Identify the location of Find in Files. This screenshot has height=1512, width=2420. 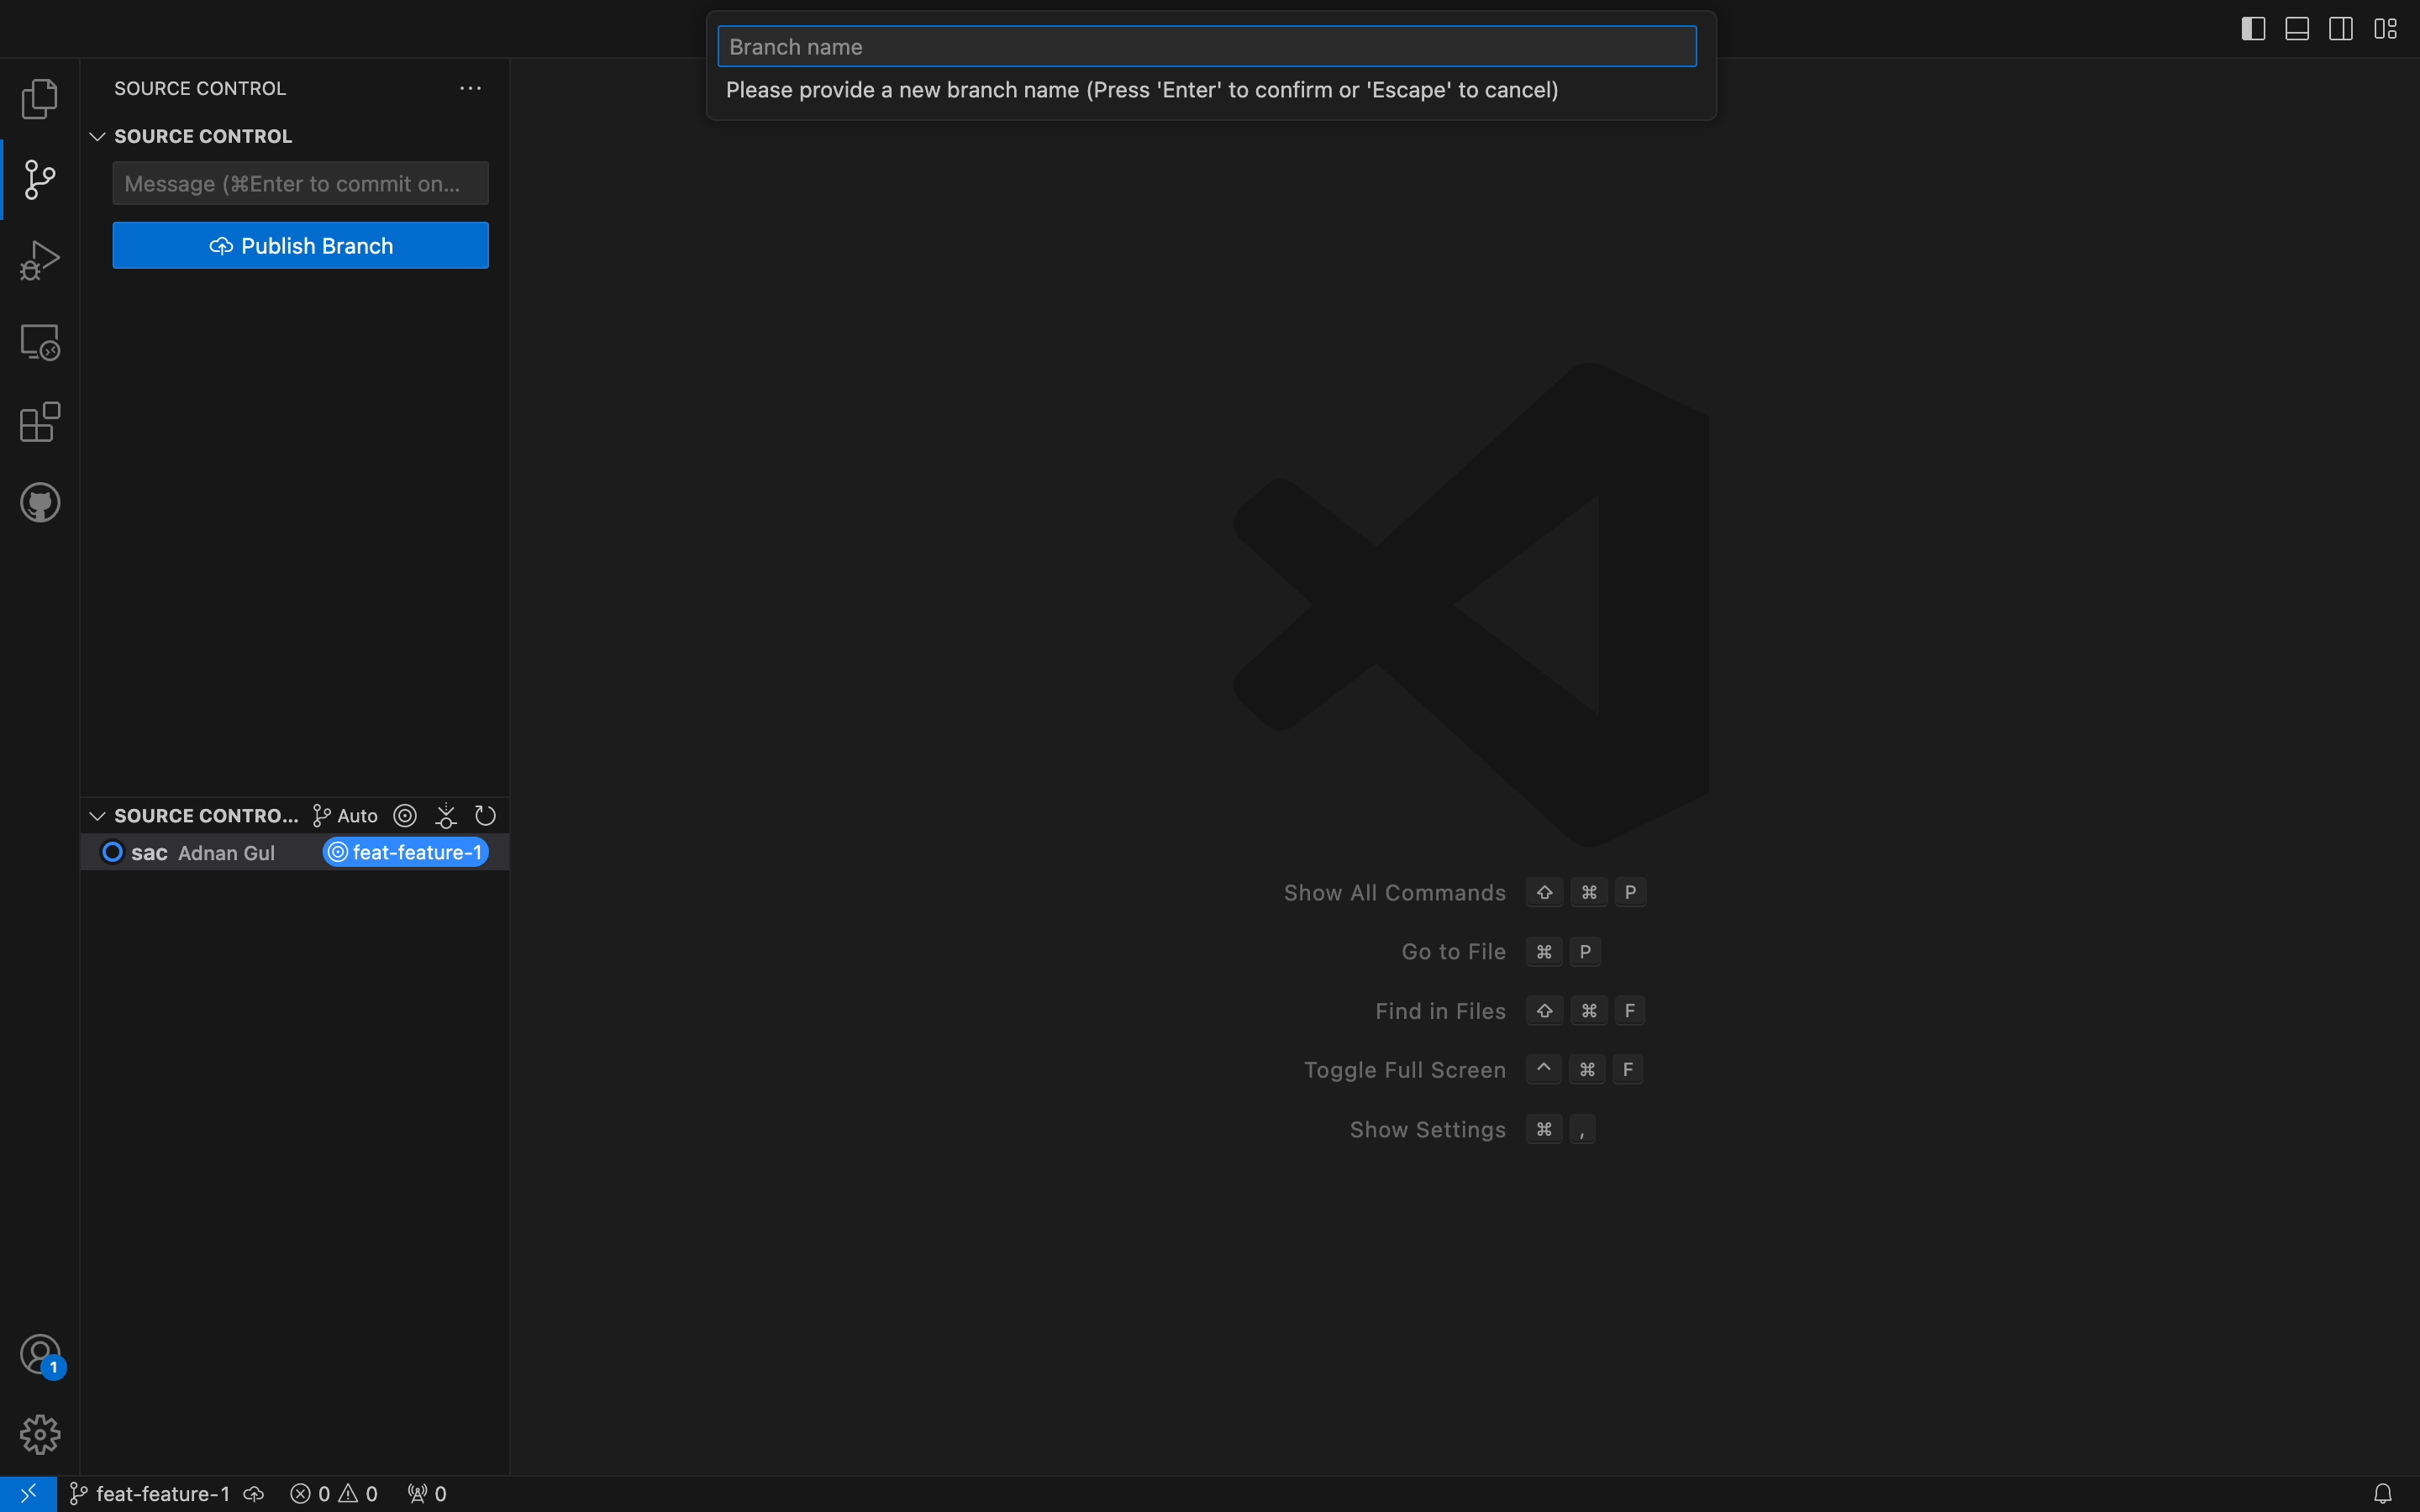
(1423, 1010).